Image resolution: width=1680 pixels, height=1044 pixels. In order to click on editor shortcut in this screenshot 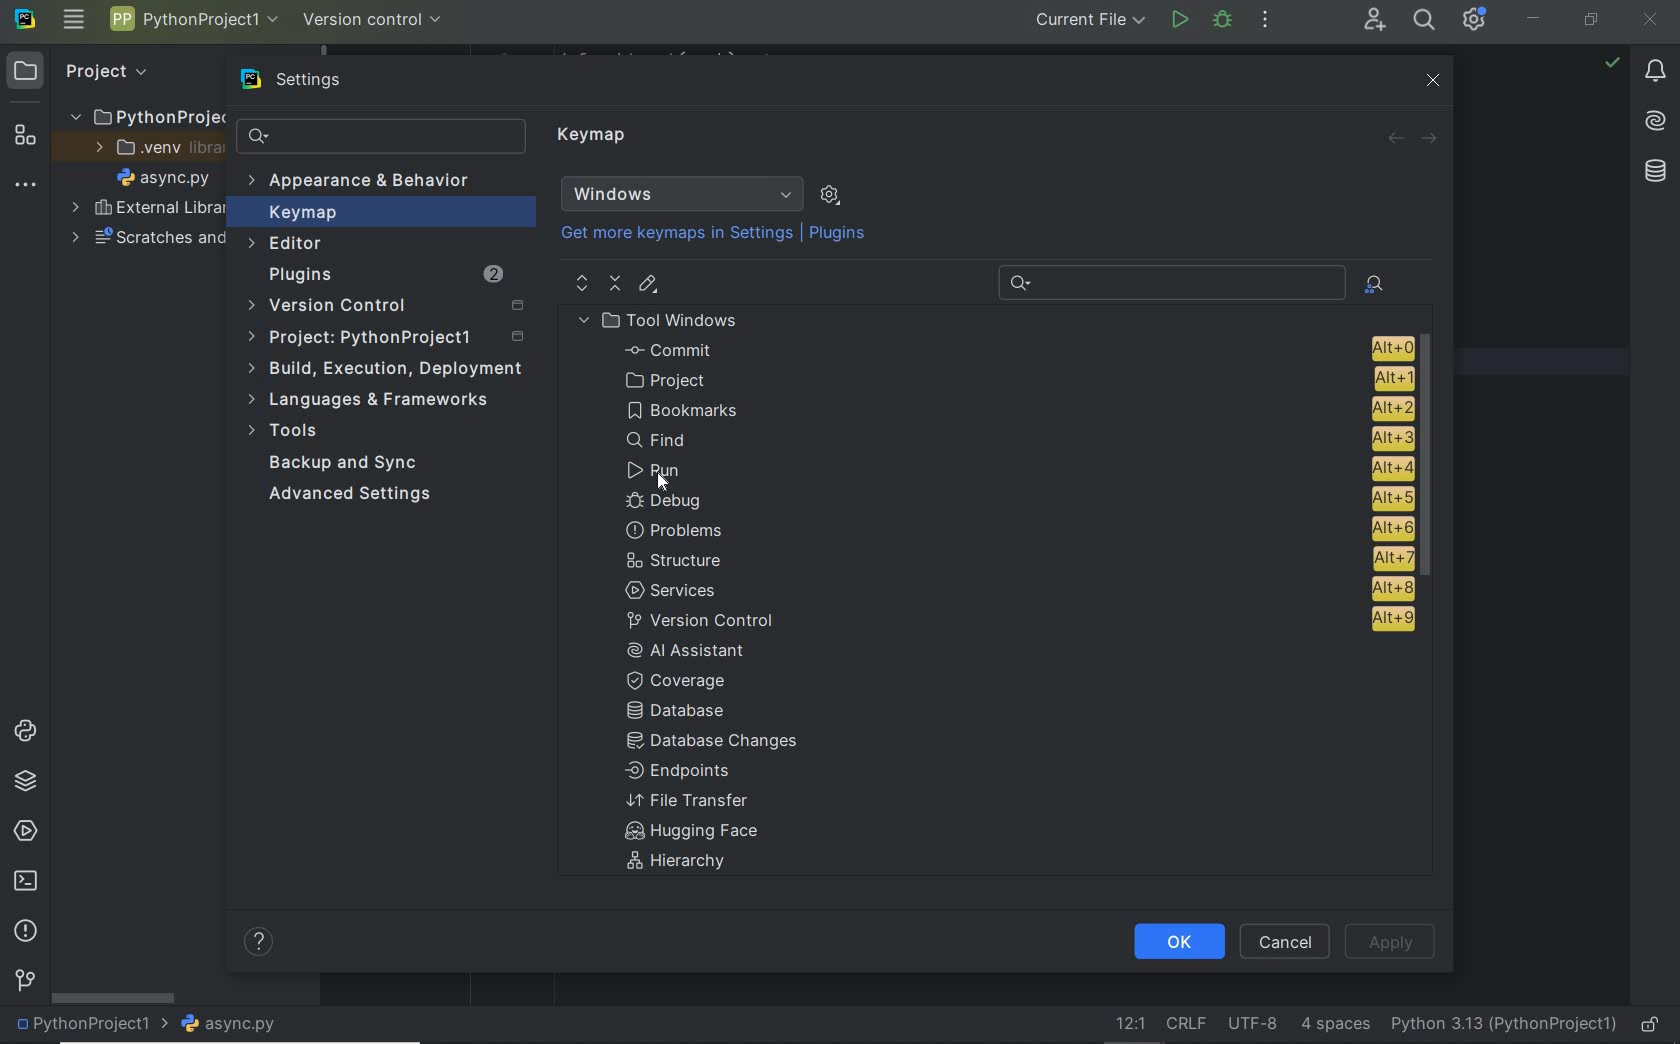, I will do `click(649, 286)`.